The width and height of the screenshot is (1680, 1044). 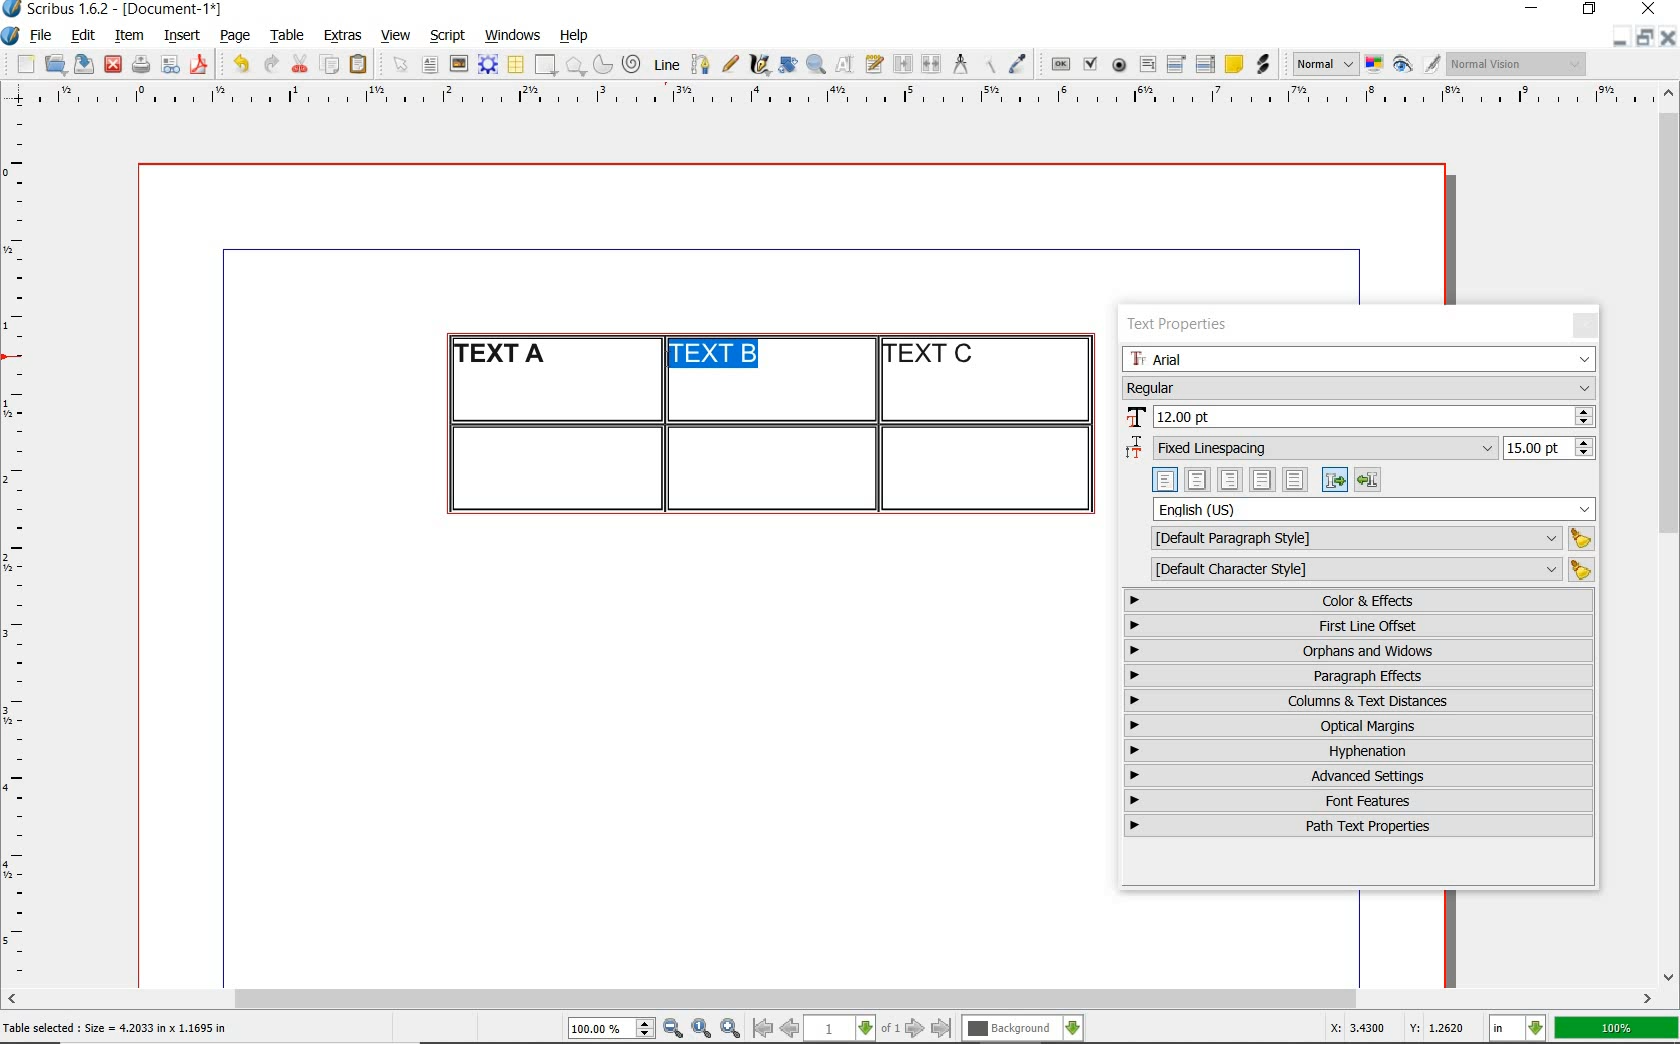 What do you see at coordinates (81, 64) in the screenshot?
I see `save` at bounding box center [81, 64].